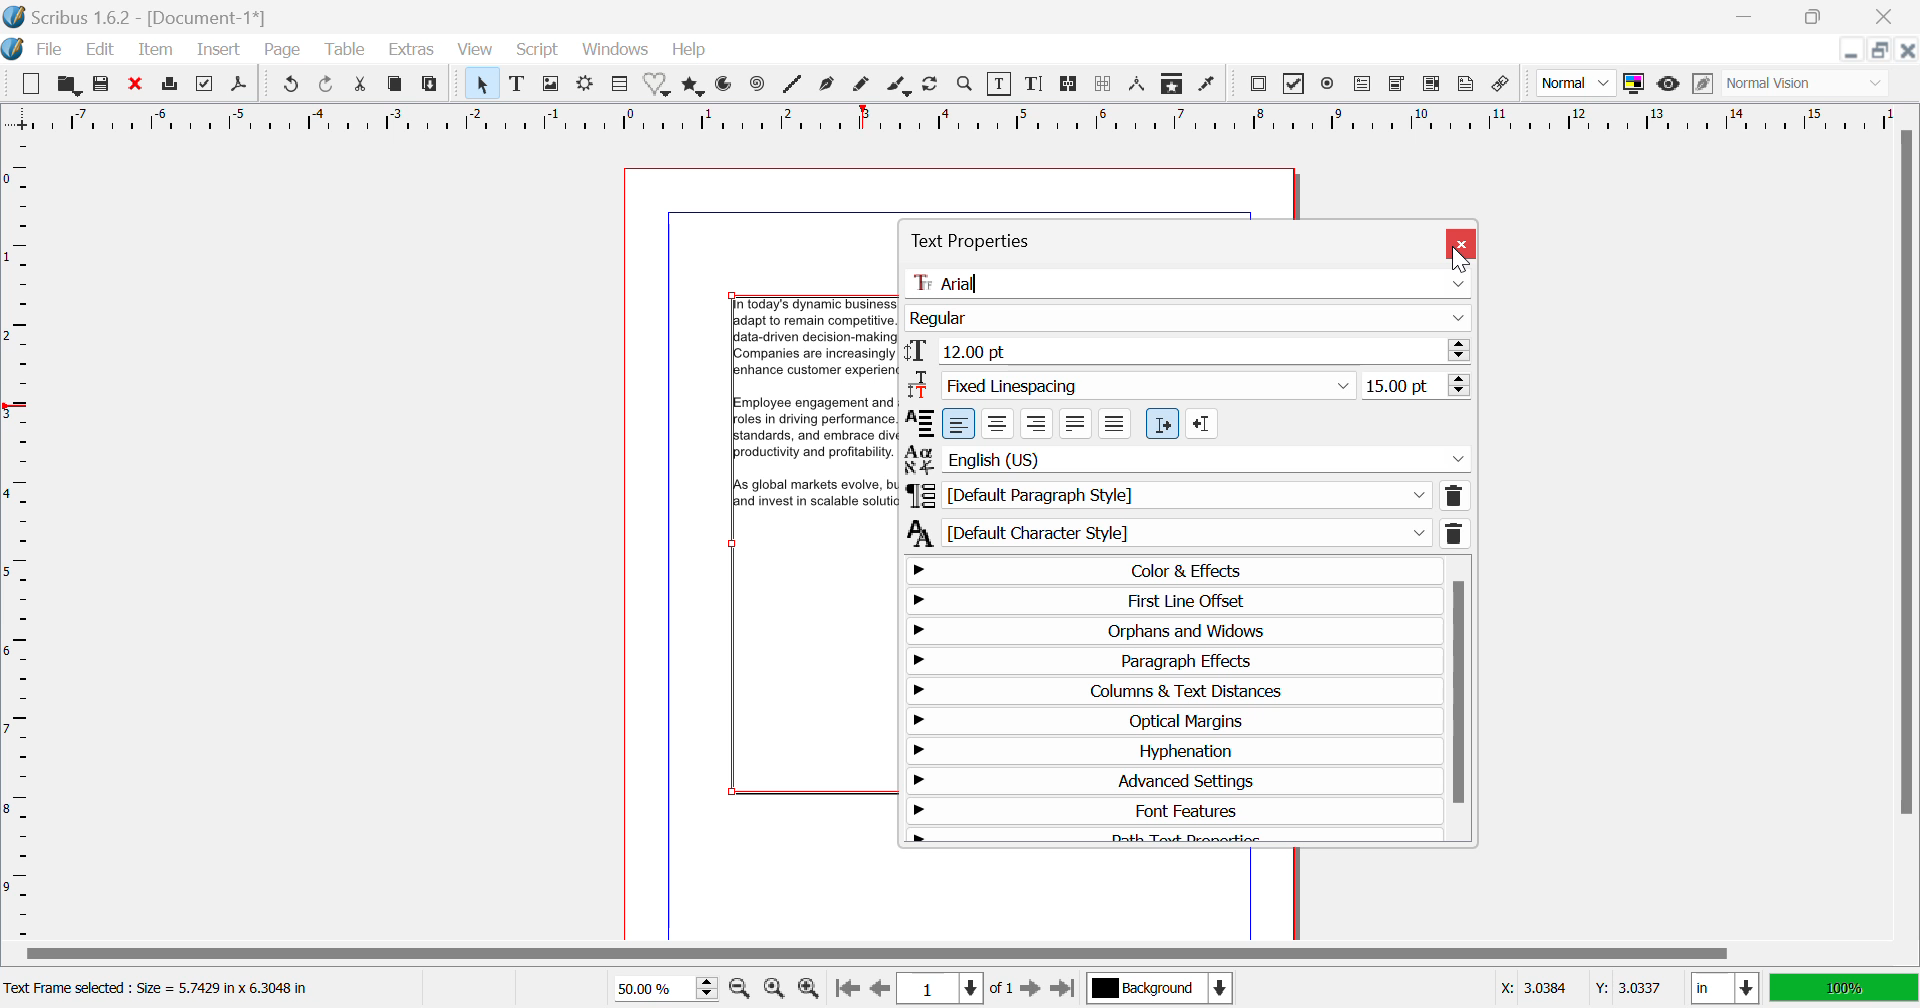 The height and width of the screenshot is (1008, 1920). What do you see at coordinates (12, 50) in the screenshot?
I see `Scribus Logo` at bounding box center [12, 50].